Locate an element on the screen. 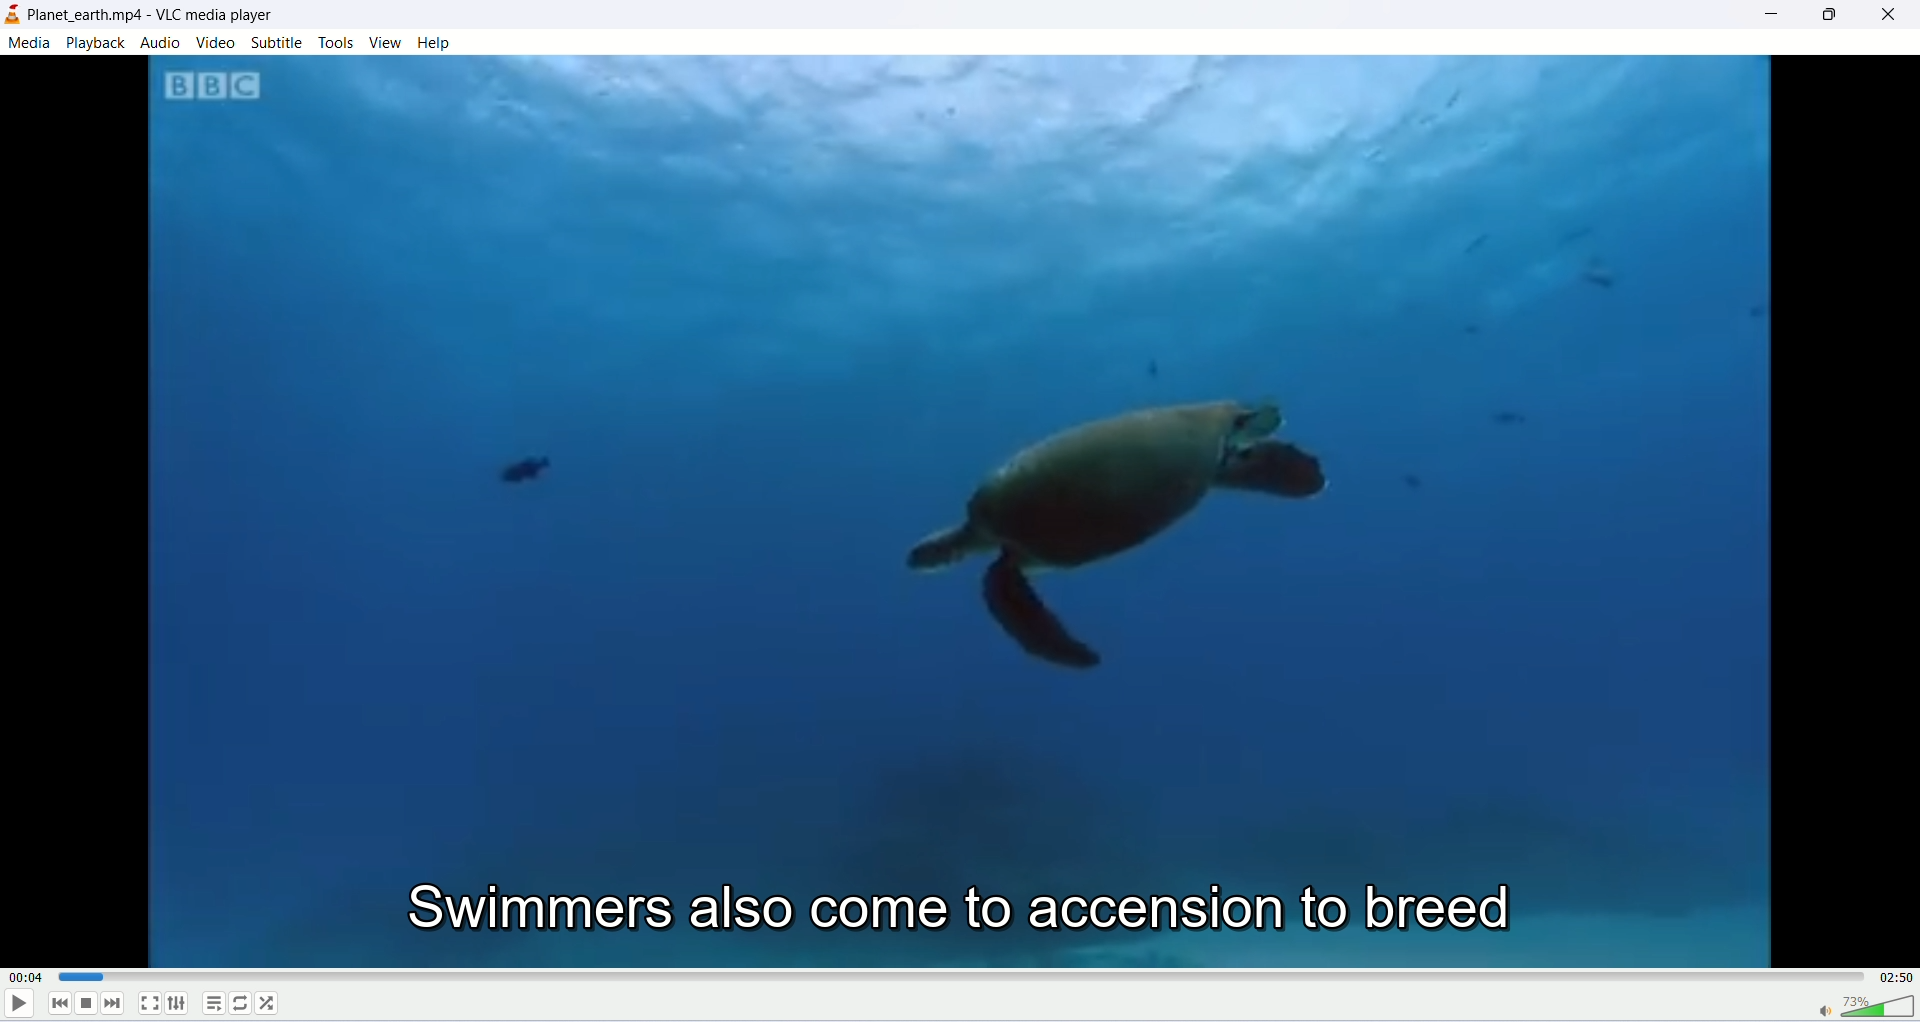 This screenshot has width=1920, height=1022. progress bar is located at coordinates (958, 979).